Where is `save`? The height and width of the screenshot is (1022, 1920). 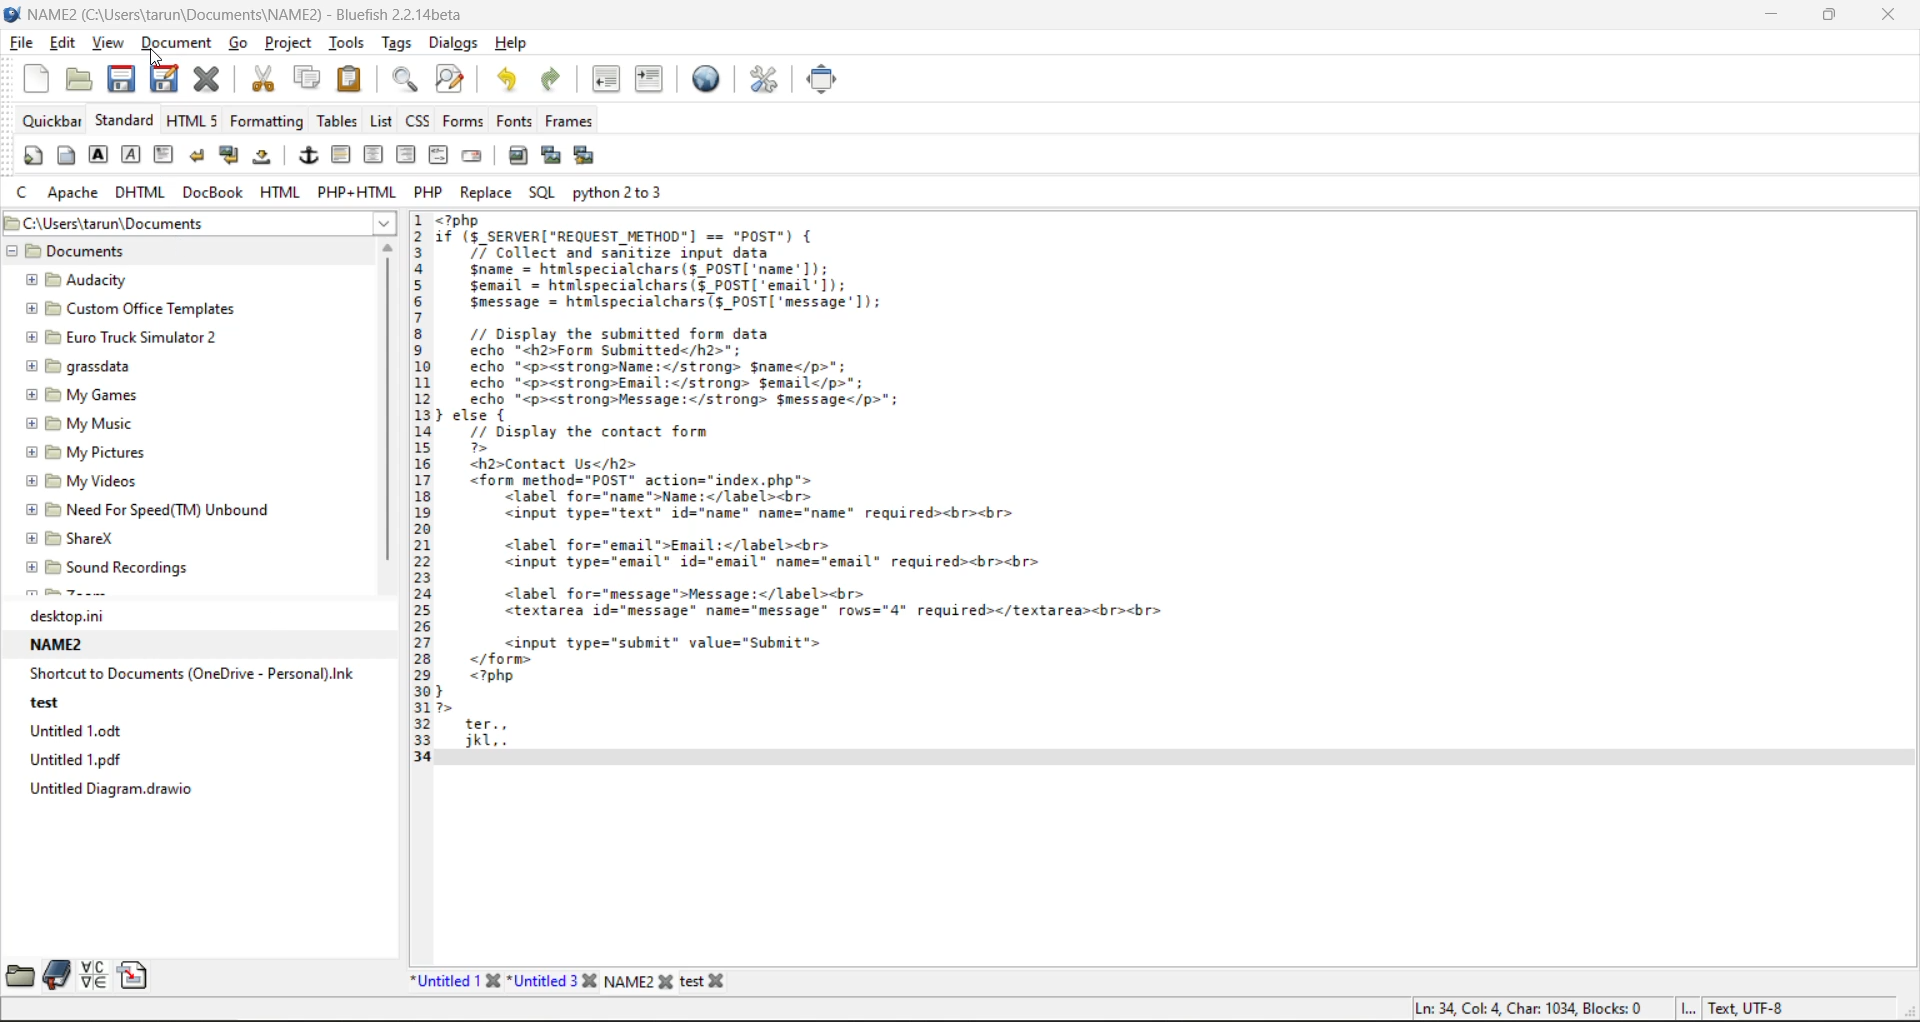
save is located at coordinates (121, 79).